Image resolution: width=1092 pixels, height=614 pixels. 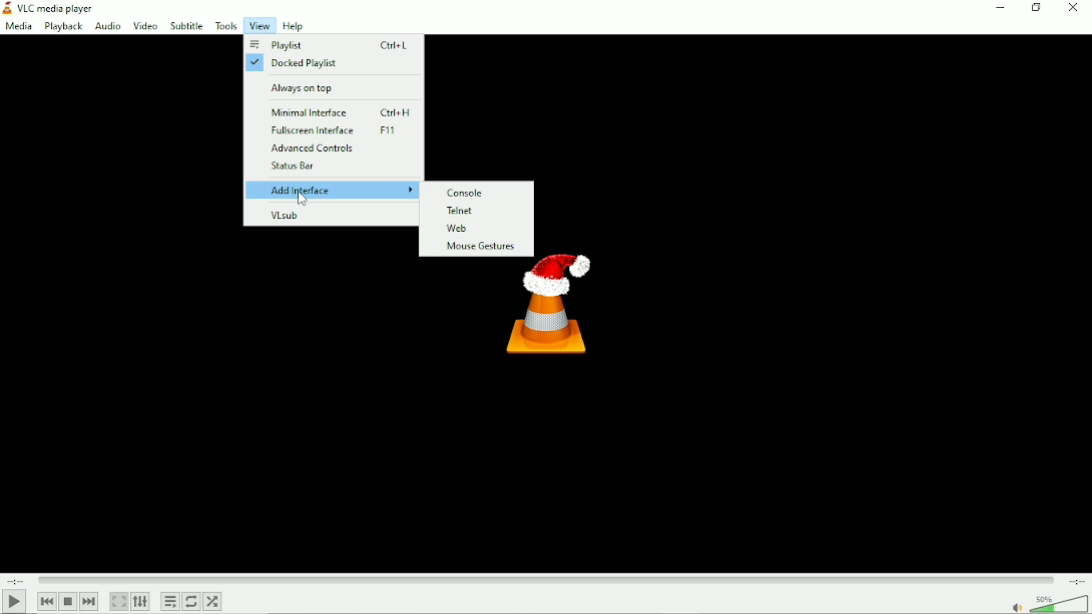 What do you see at coordinates (545, 580) in the screenshot?
I see `Play duration` at bounding box center [545, 580].